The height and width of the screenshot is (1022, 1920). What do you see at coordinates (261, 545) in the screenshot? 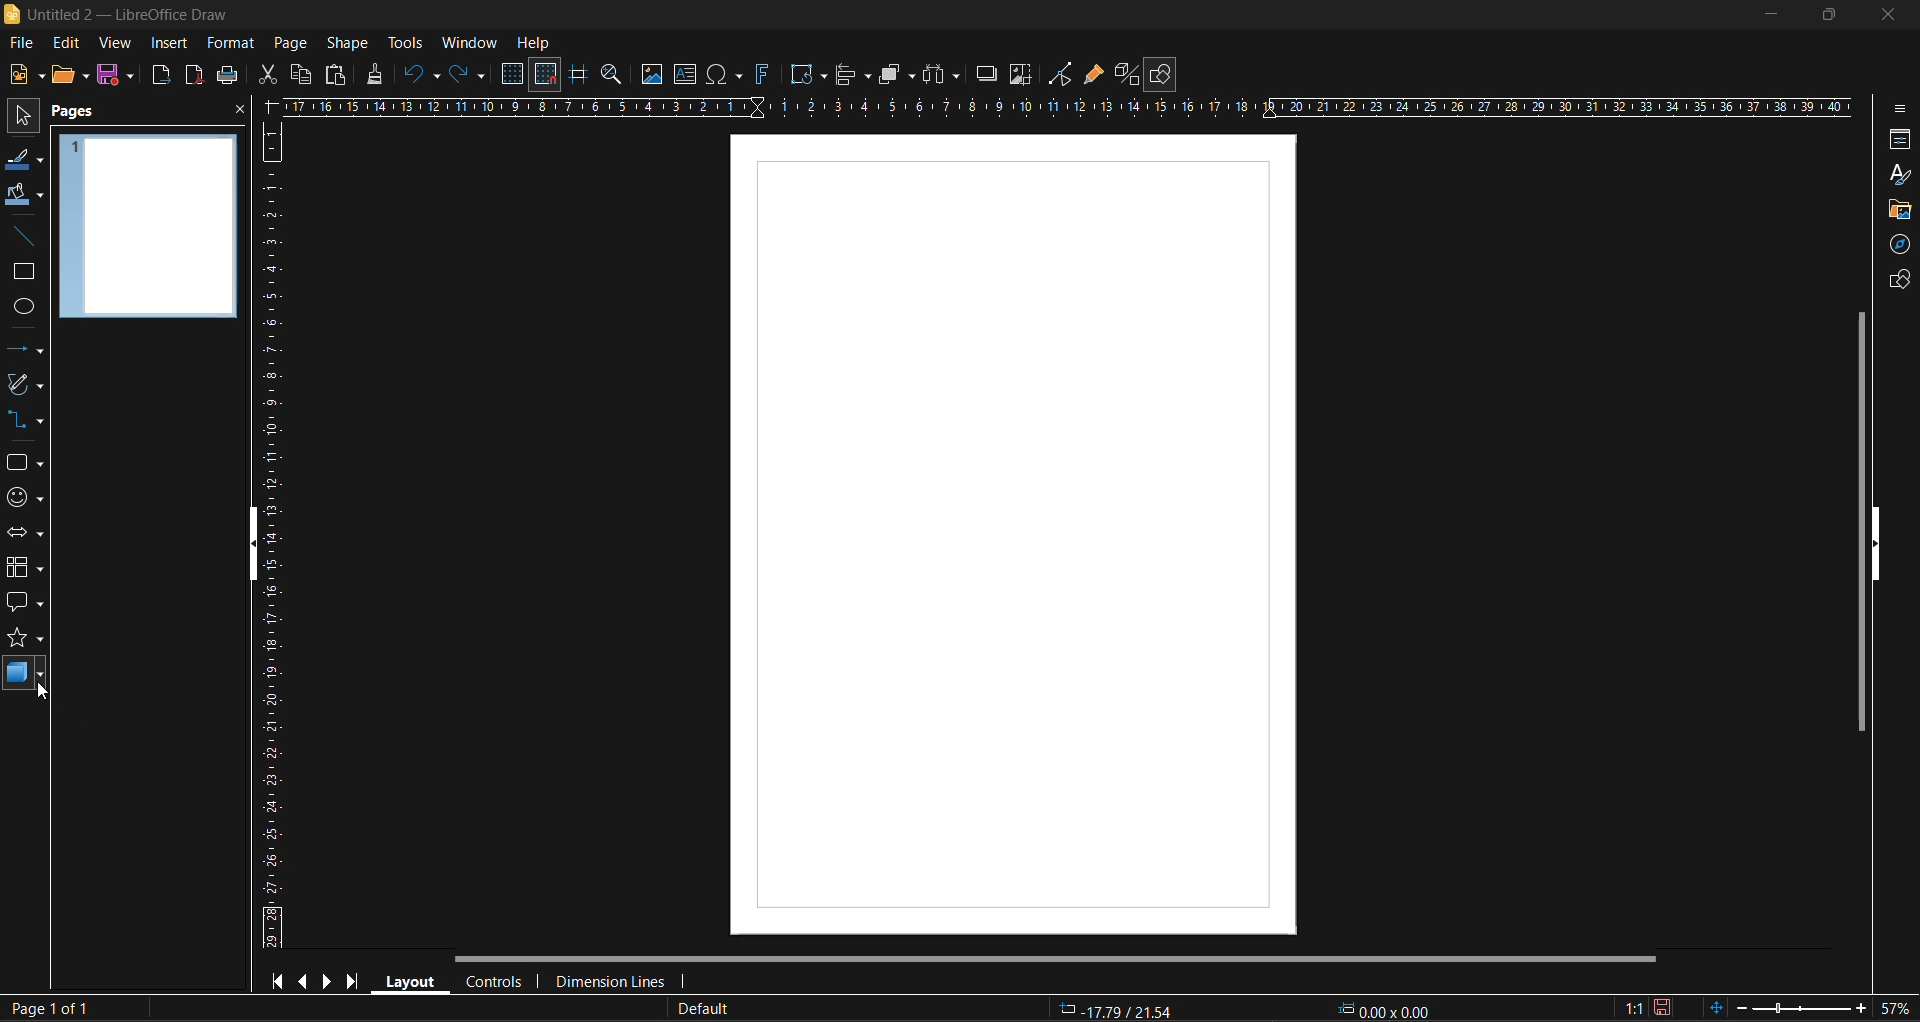
I see `hide` at bounding box center [261, 545].